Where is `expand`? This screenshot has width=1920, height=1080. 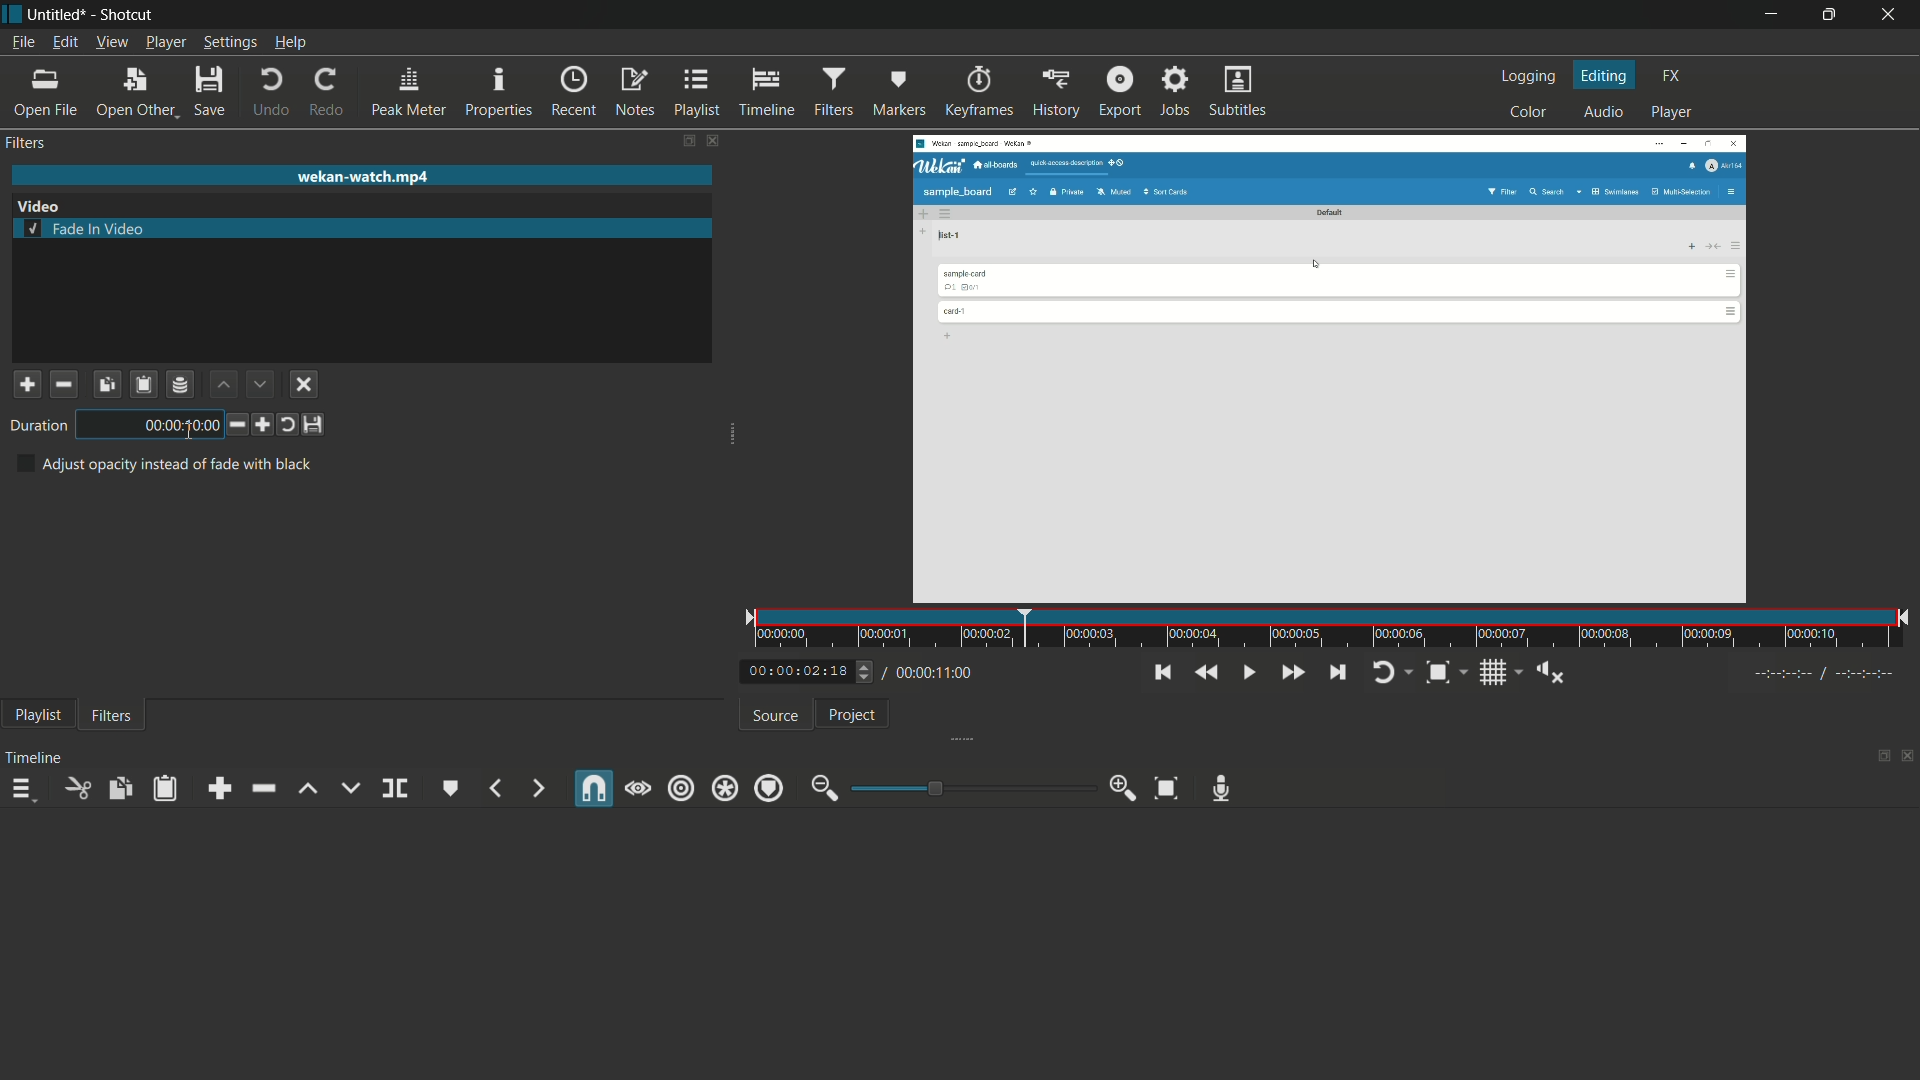
expand is located at coordinates (970, 737).